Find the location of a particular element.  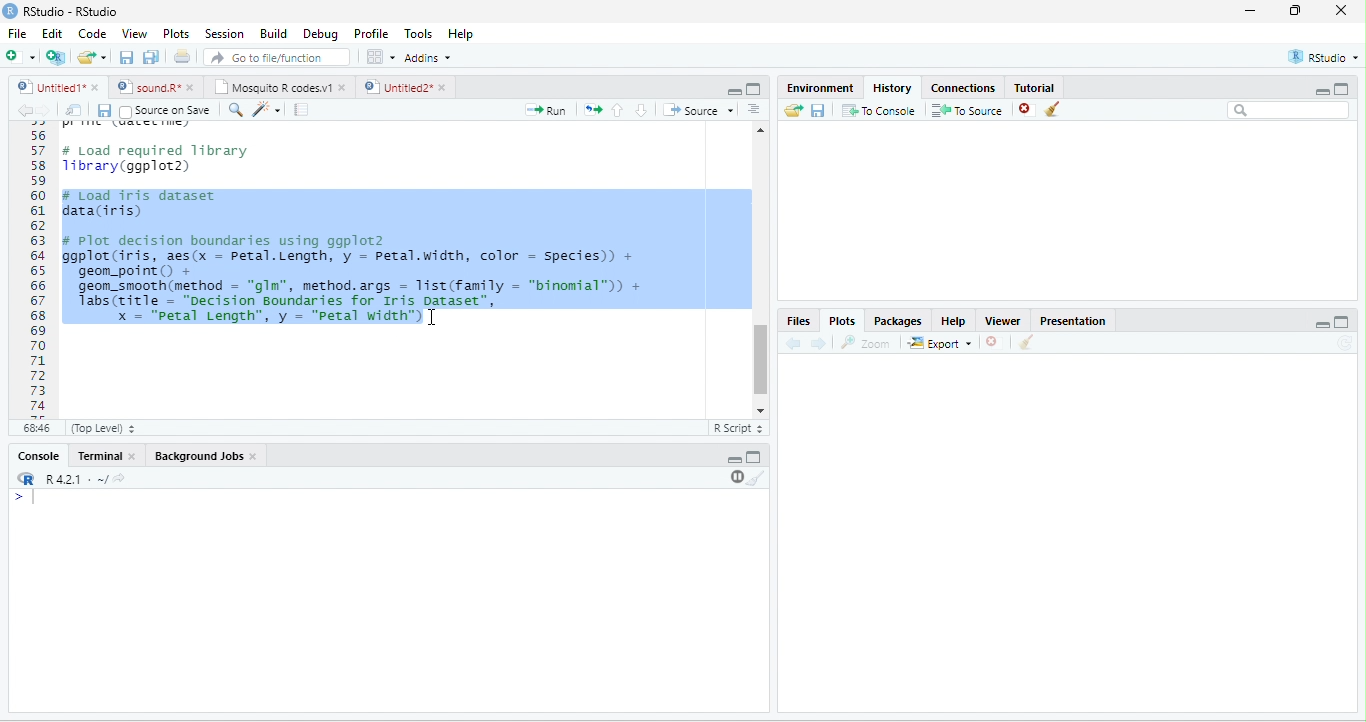

Presentation is located at coordinates (1074, 321).